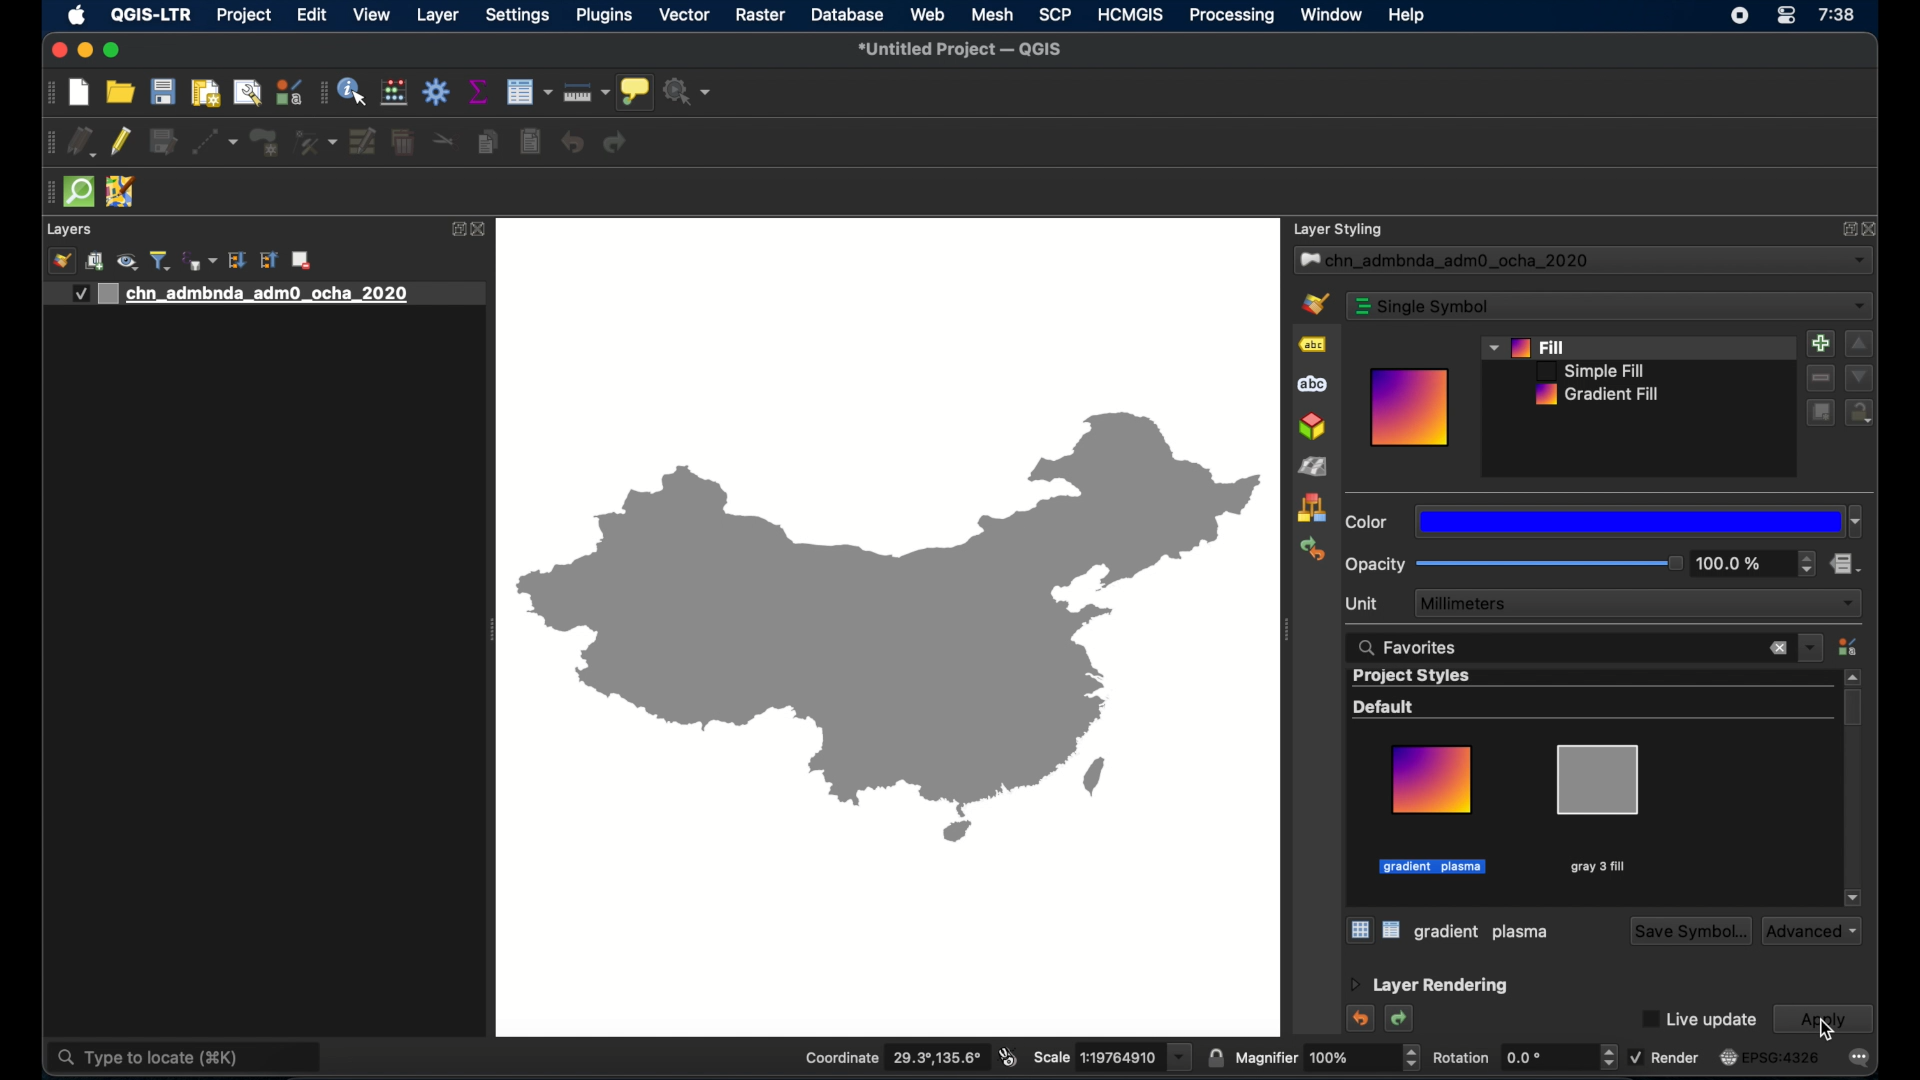 This screenshot has width=1920, height=1080. Describe the element at coordinates (1363, 1019) in the screenshot. I see `undo` at that location.